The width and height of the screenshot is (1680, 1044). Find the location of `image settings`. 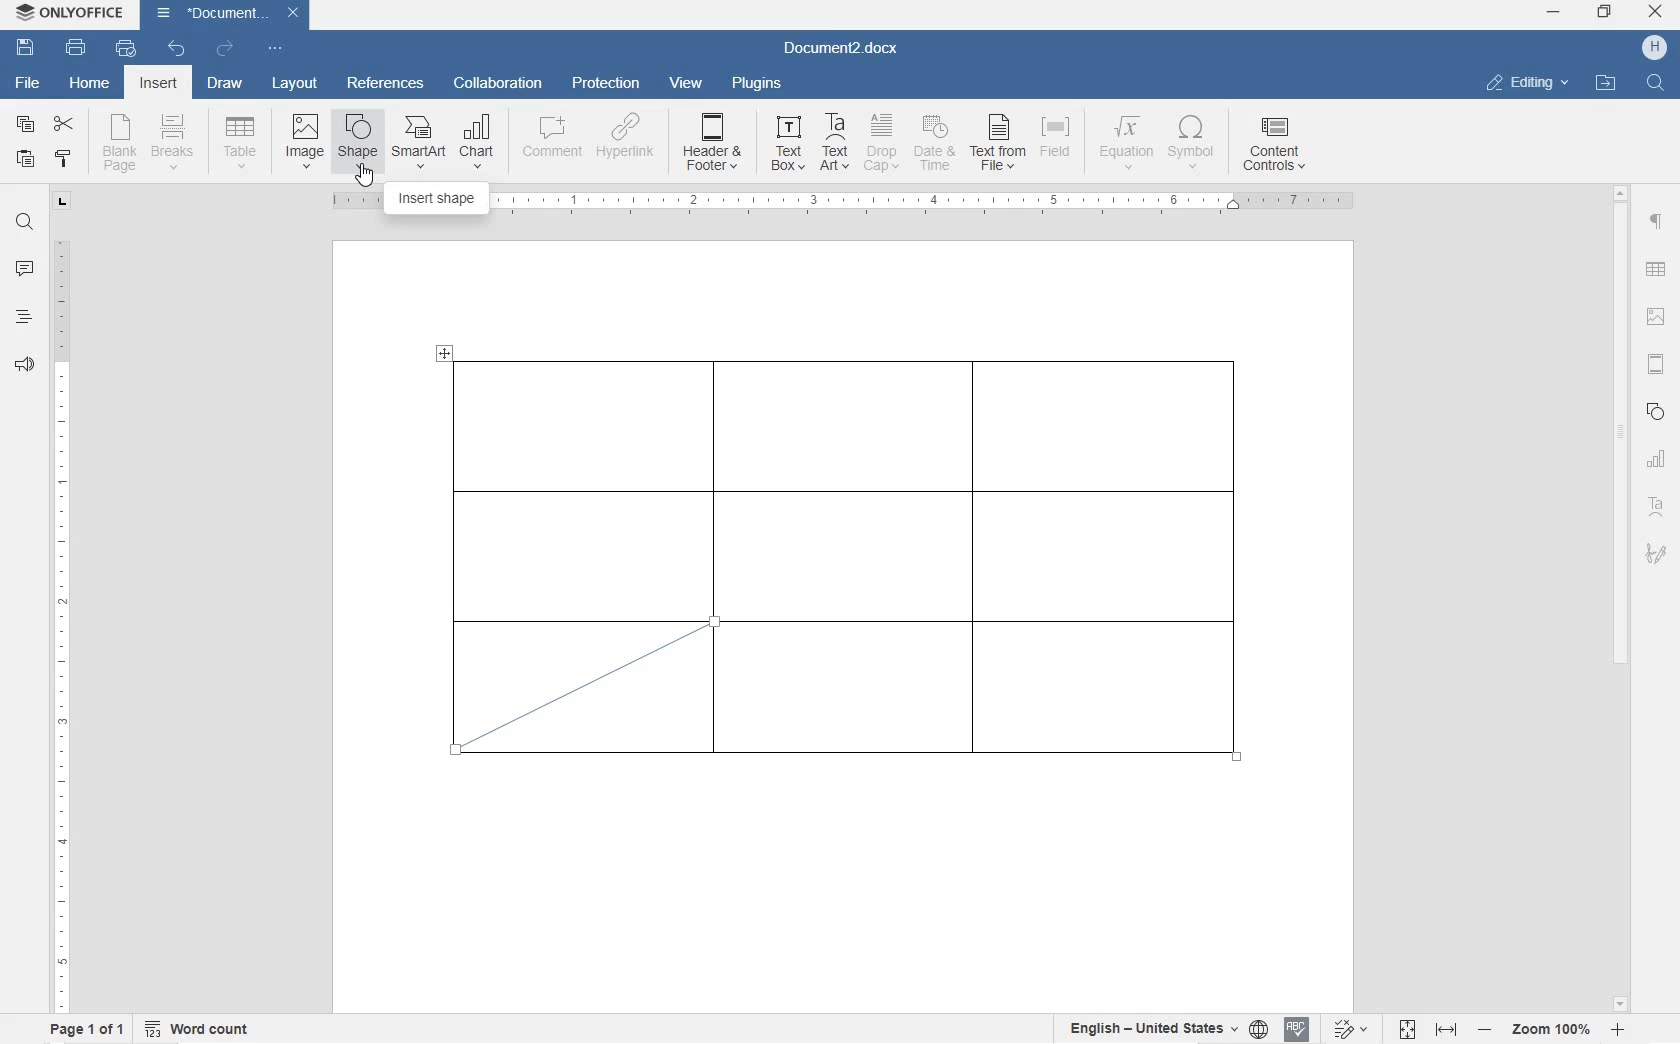

image settings is located at coordinates (1655, 318).